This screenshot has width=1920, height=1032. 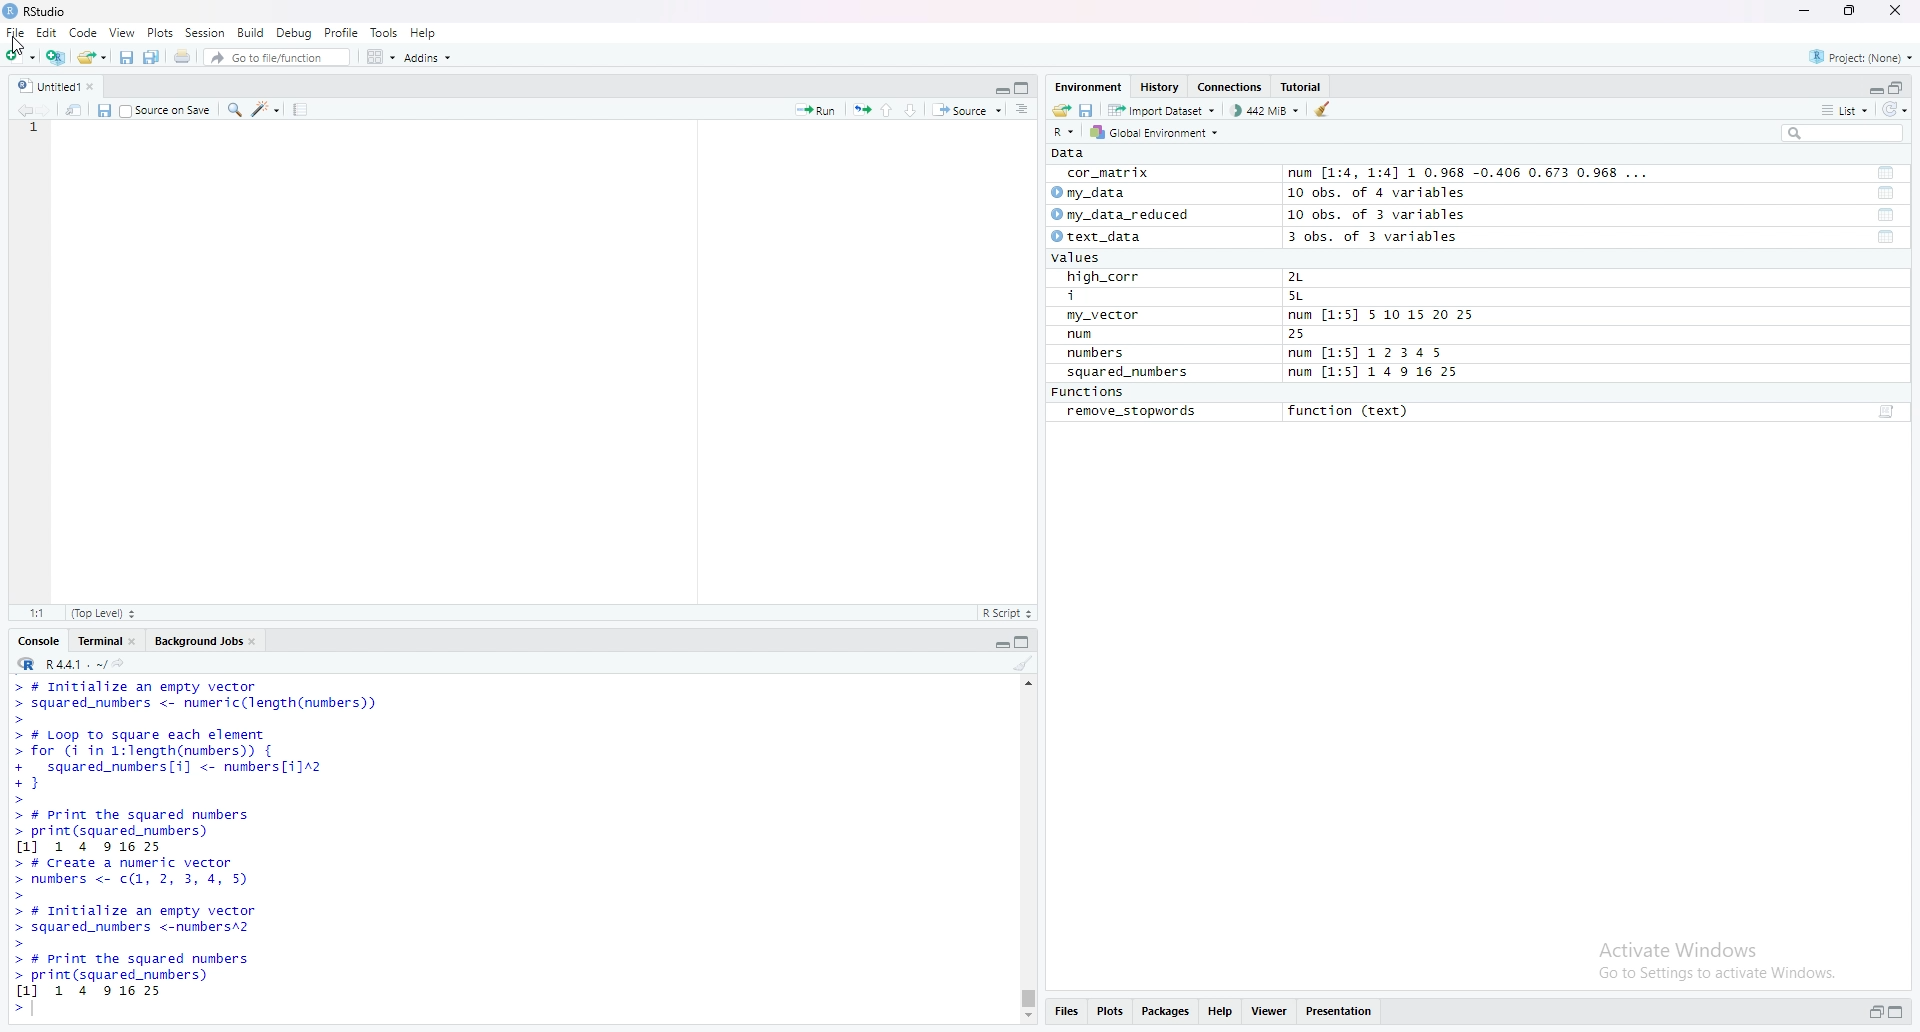 I want to click on Background job, so click(x=197, y=643).